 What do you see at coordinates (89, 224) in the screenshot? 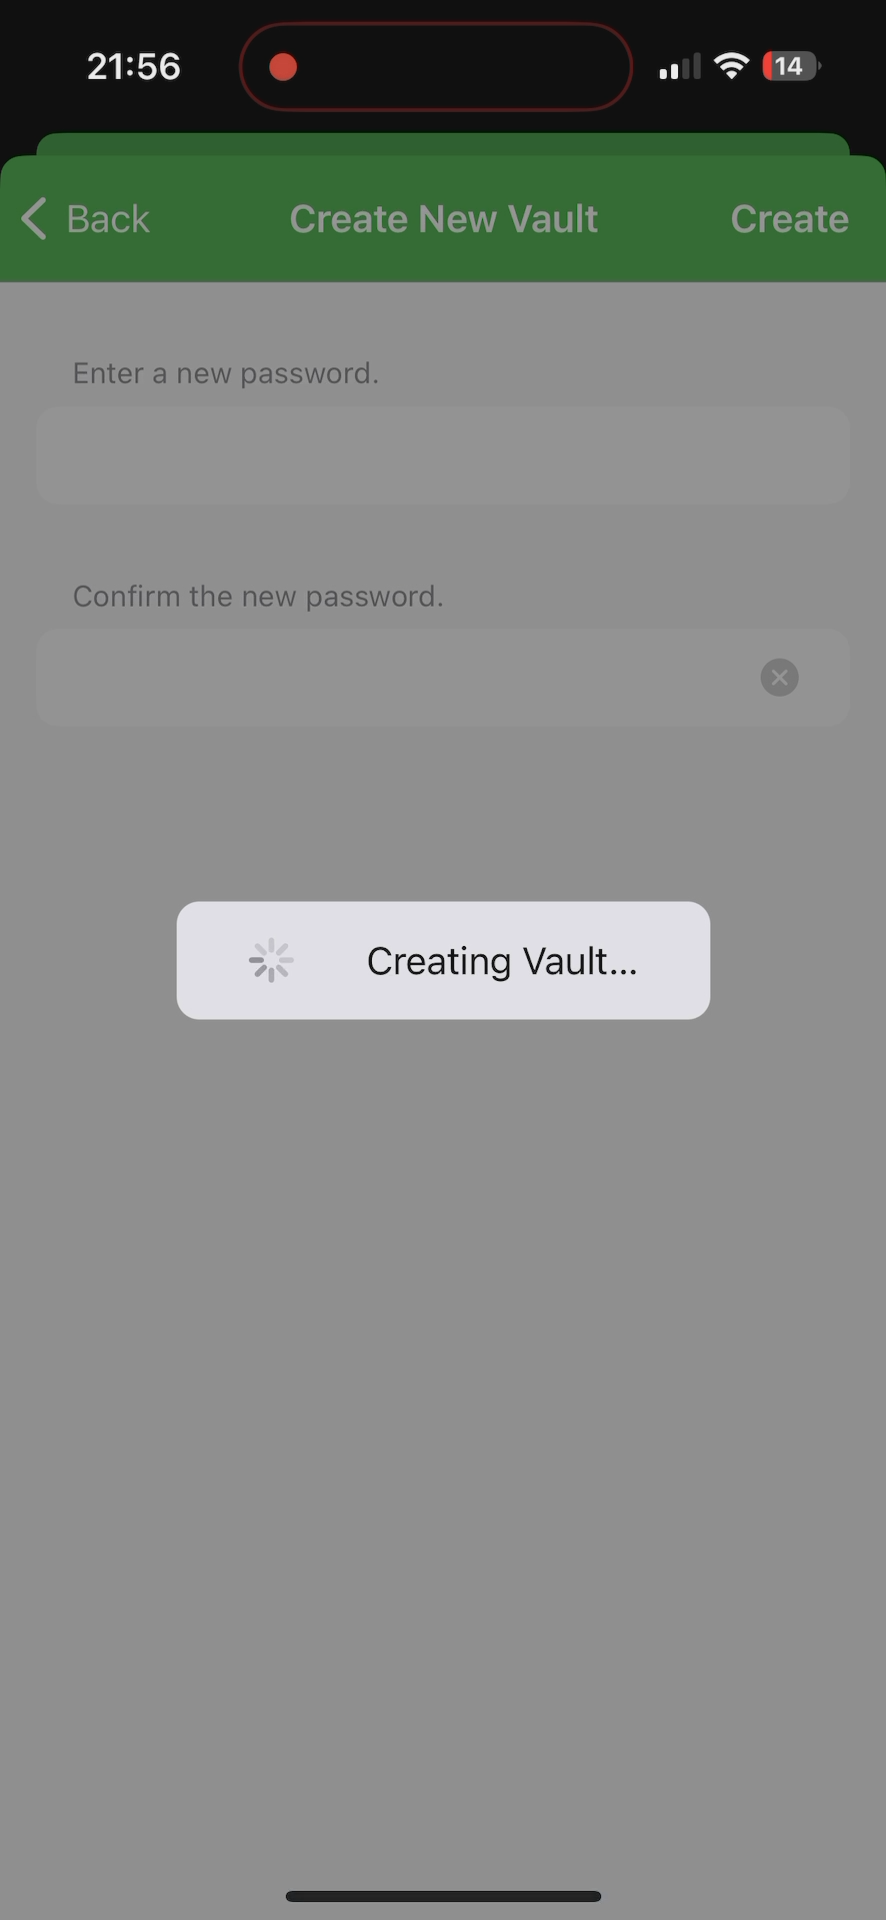
I see `back` at bounding box center [89, 224].